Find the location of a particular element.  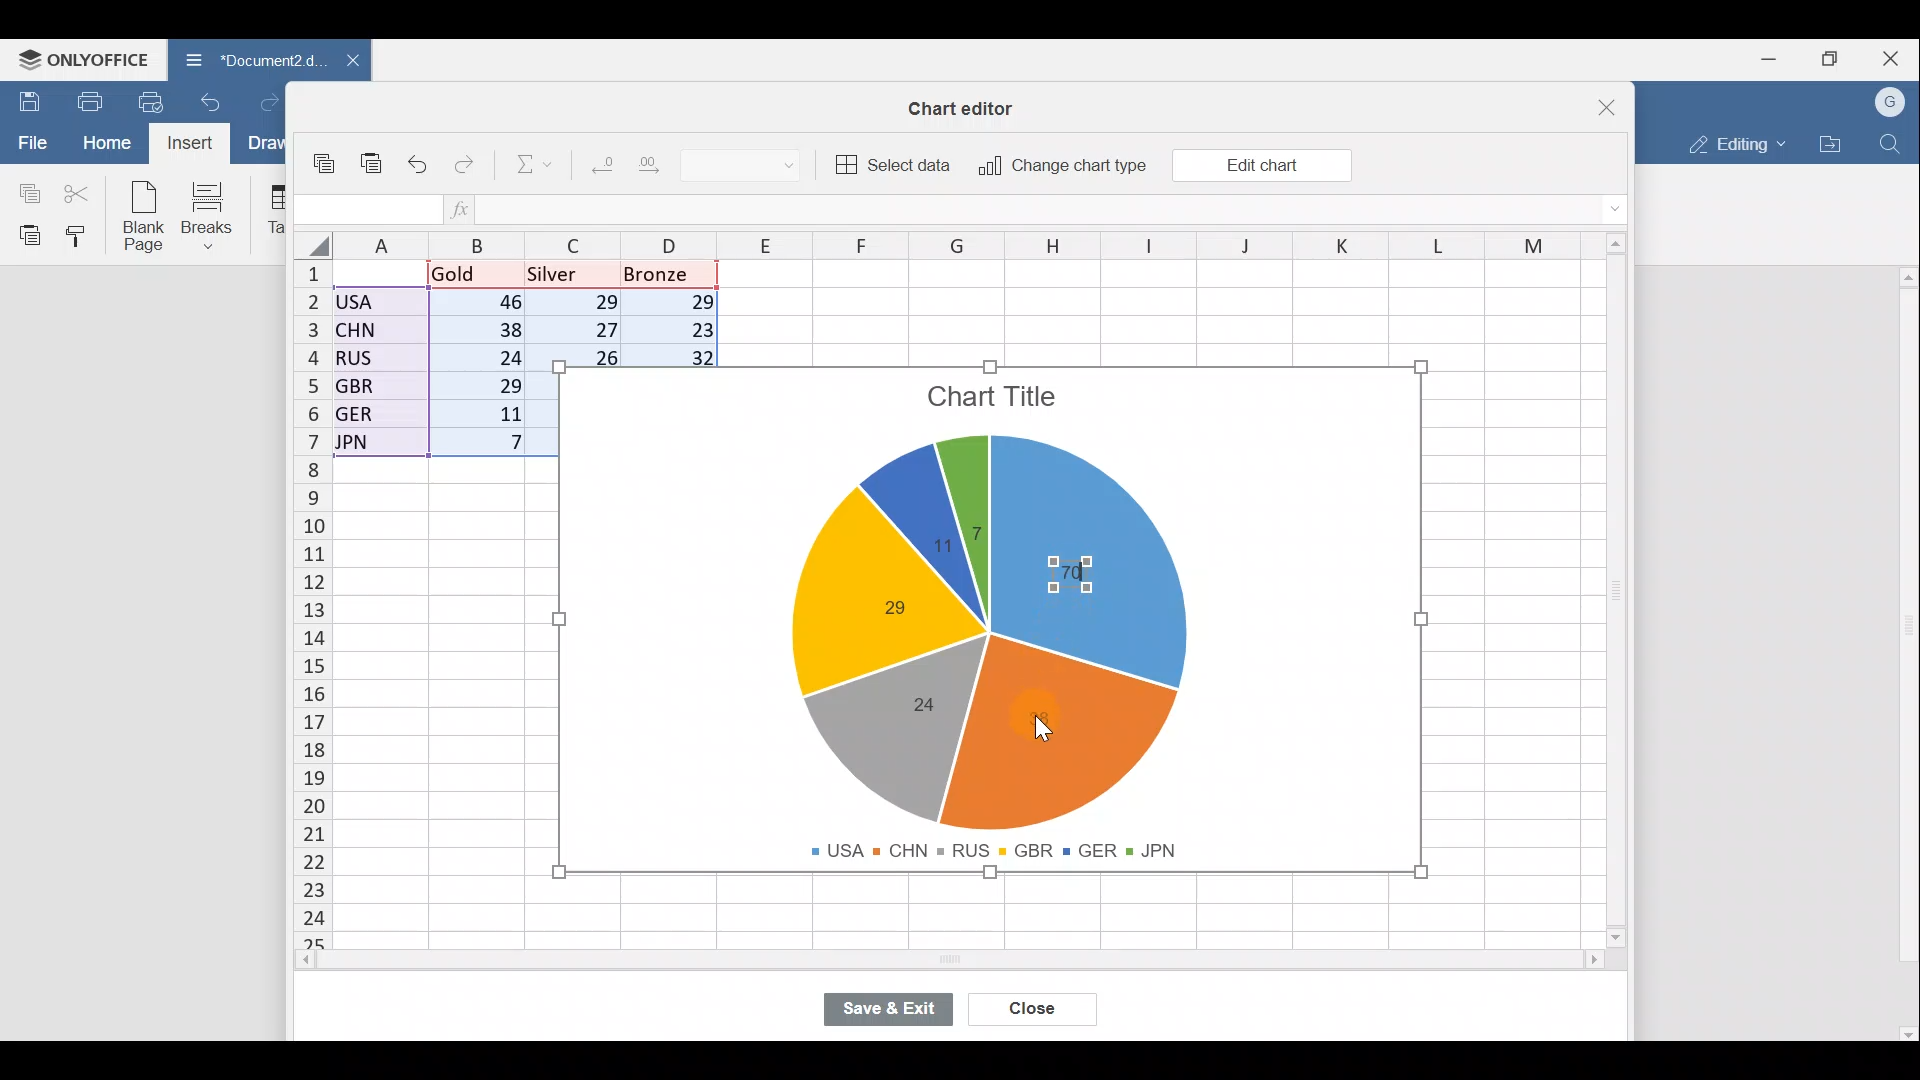

Maximize is located at coordinates (1838, 57).